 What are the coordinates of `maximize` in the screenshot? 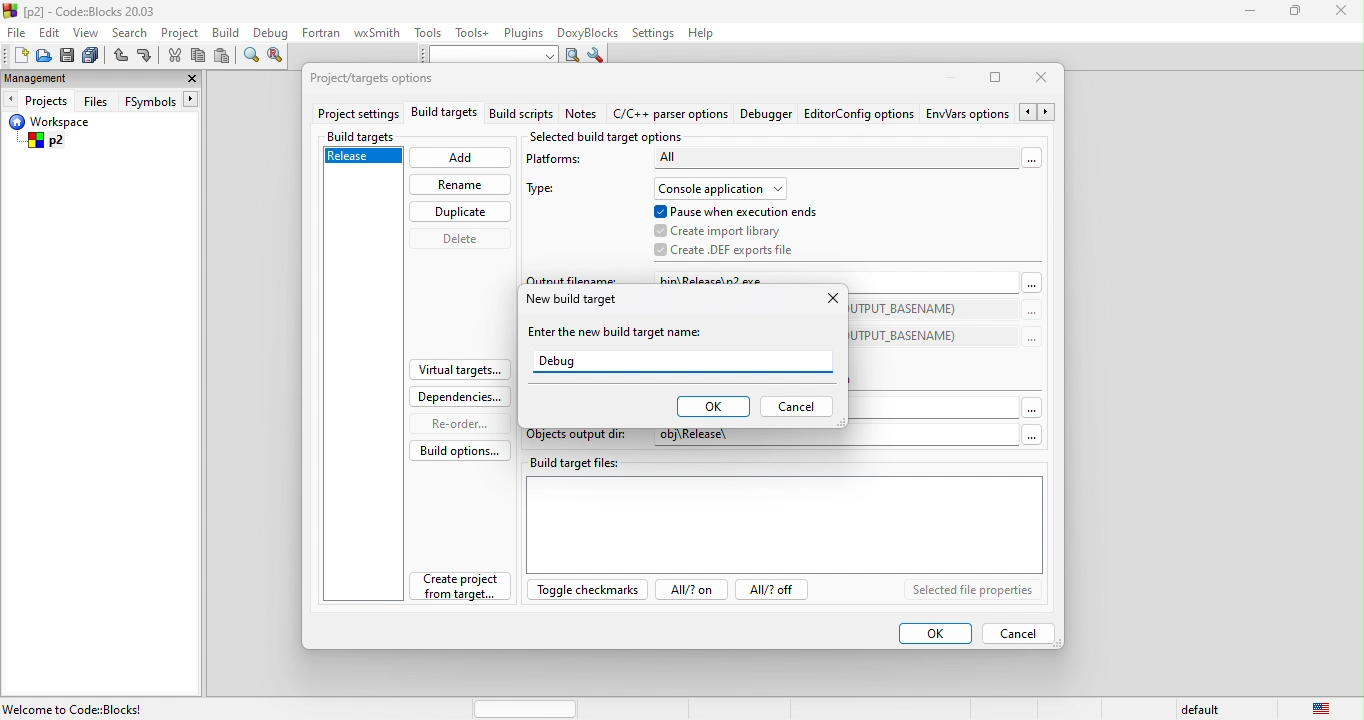 It's located at (995, 77).